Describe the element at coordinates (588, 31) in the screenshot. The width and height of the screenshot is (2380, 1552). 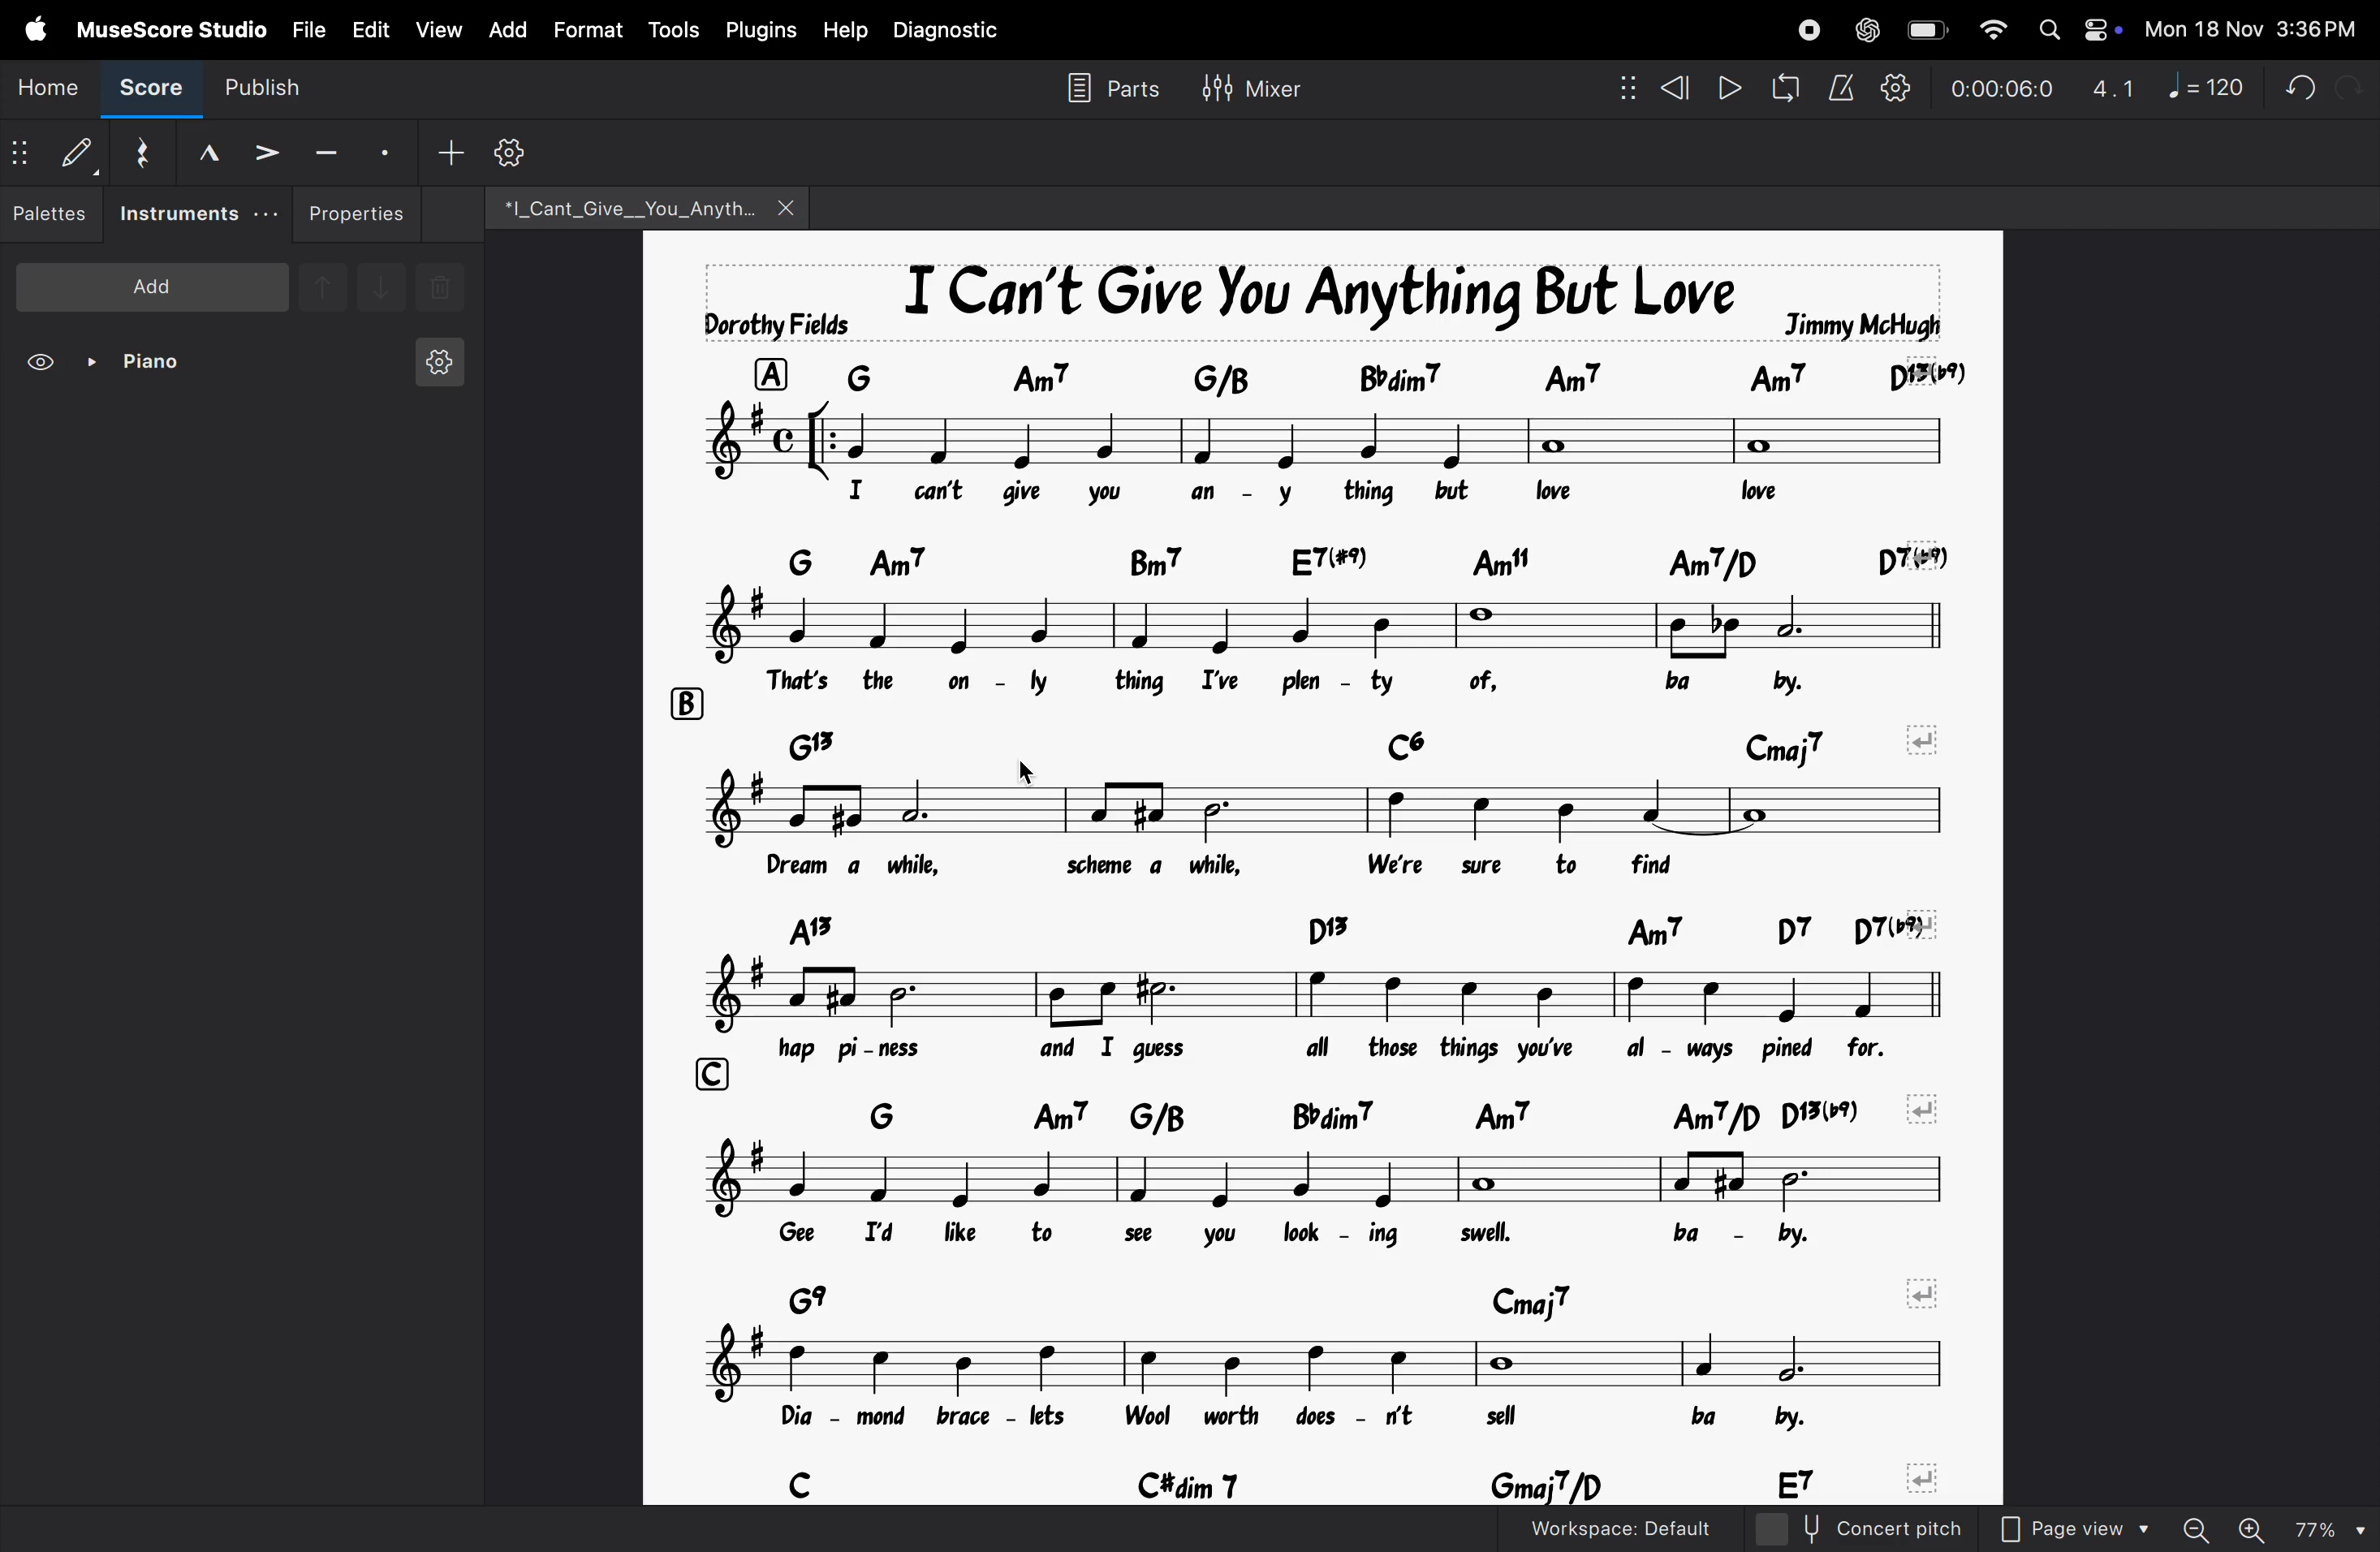
I see `format` at that location.